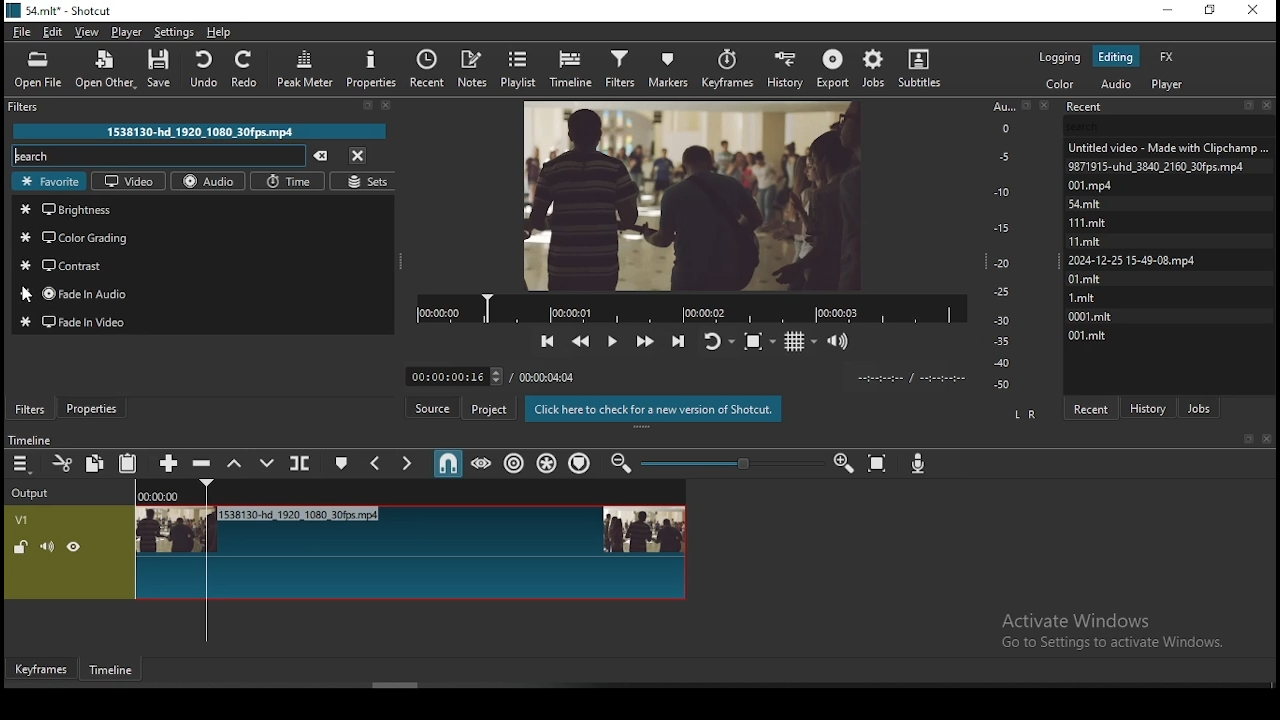 The width and height of the screenshot is (1280, 720). I want to click on play/pause, so click(614, 335).